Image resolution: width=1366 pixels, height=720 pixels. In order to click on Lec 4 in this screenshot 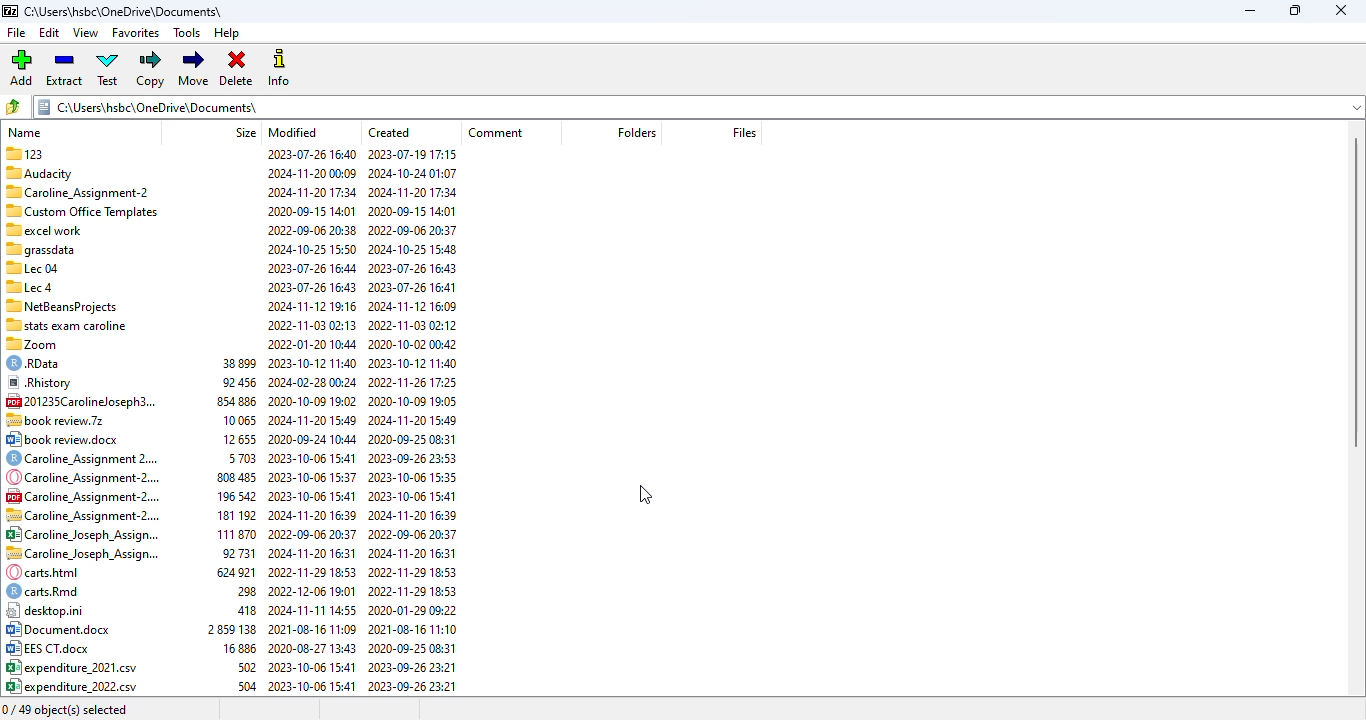, I will do `click(32, 286)`.